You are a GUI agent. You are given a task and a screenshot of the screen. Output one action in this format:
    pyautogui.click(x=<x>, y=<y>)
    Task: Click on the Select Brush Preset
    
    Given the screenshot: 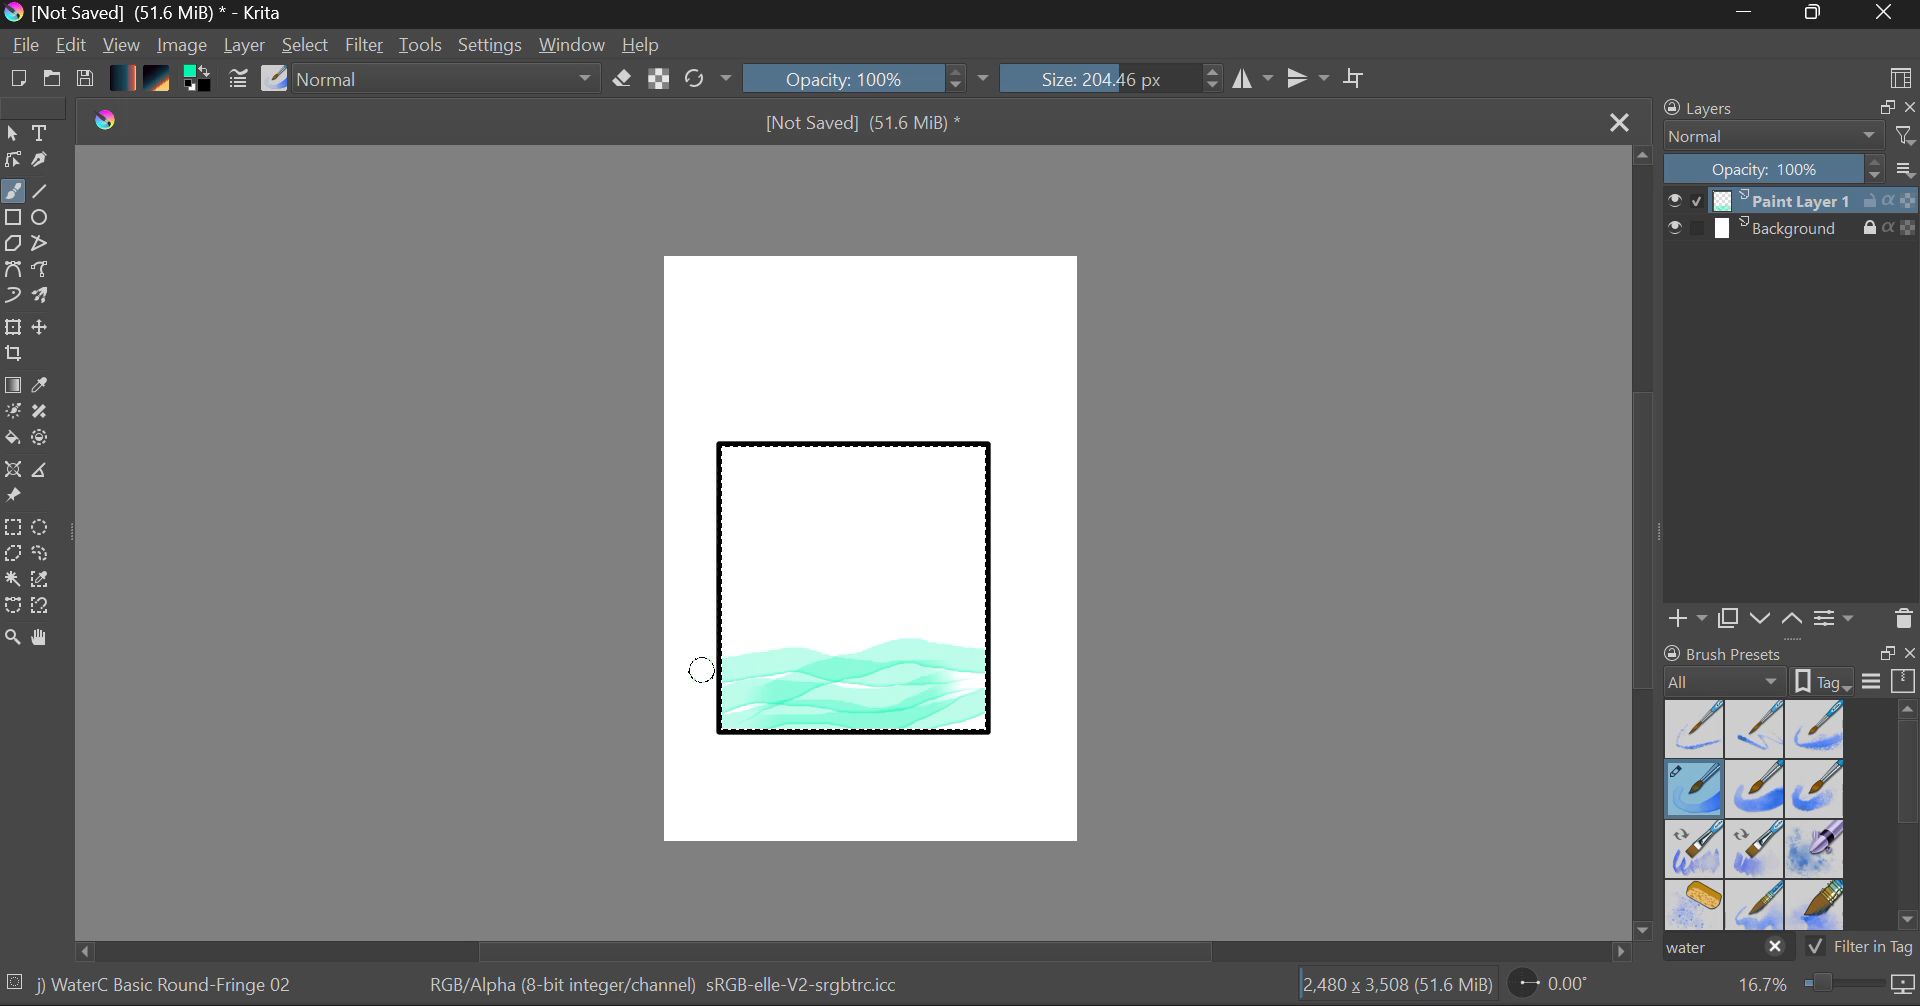 What is the action you would take?
    pyautogui.click(x=275, y=79)
    